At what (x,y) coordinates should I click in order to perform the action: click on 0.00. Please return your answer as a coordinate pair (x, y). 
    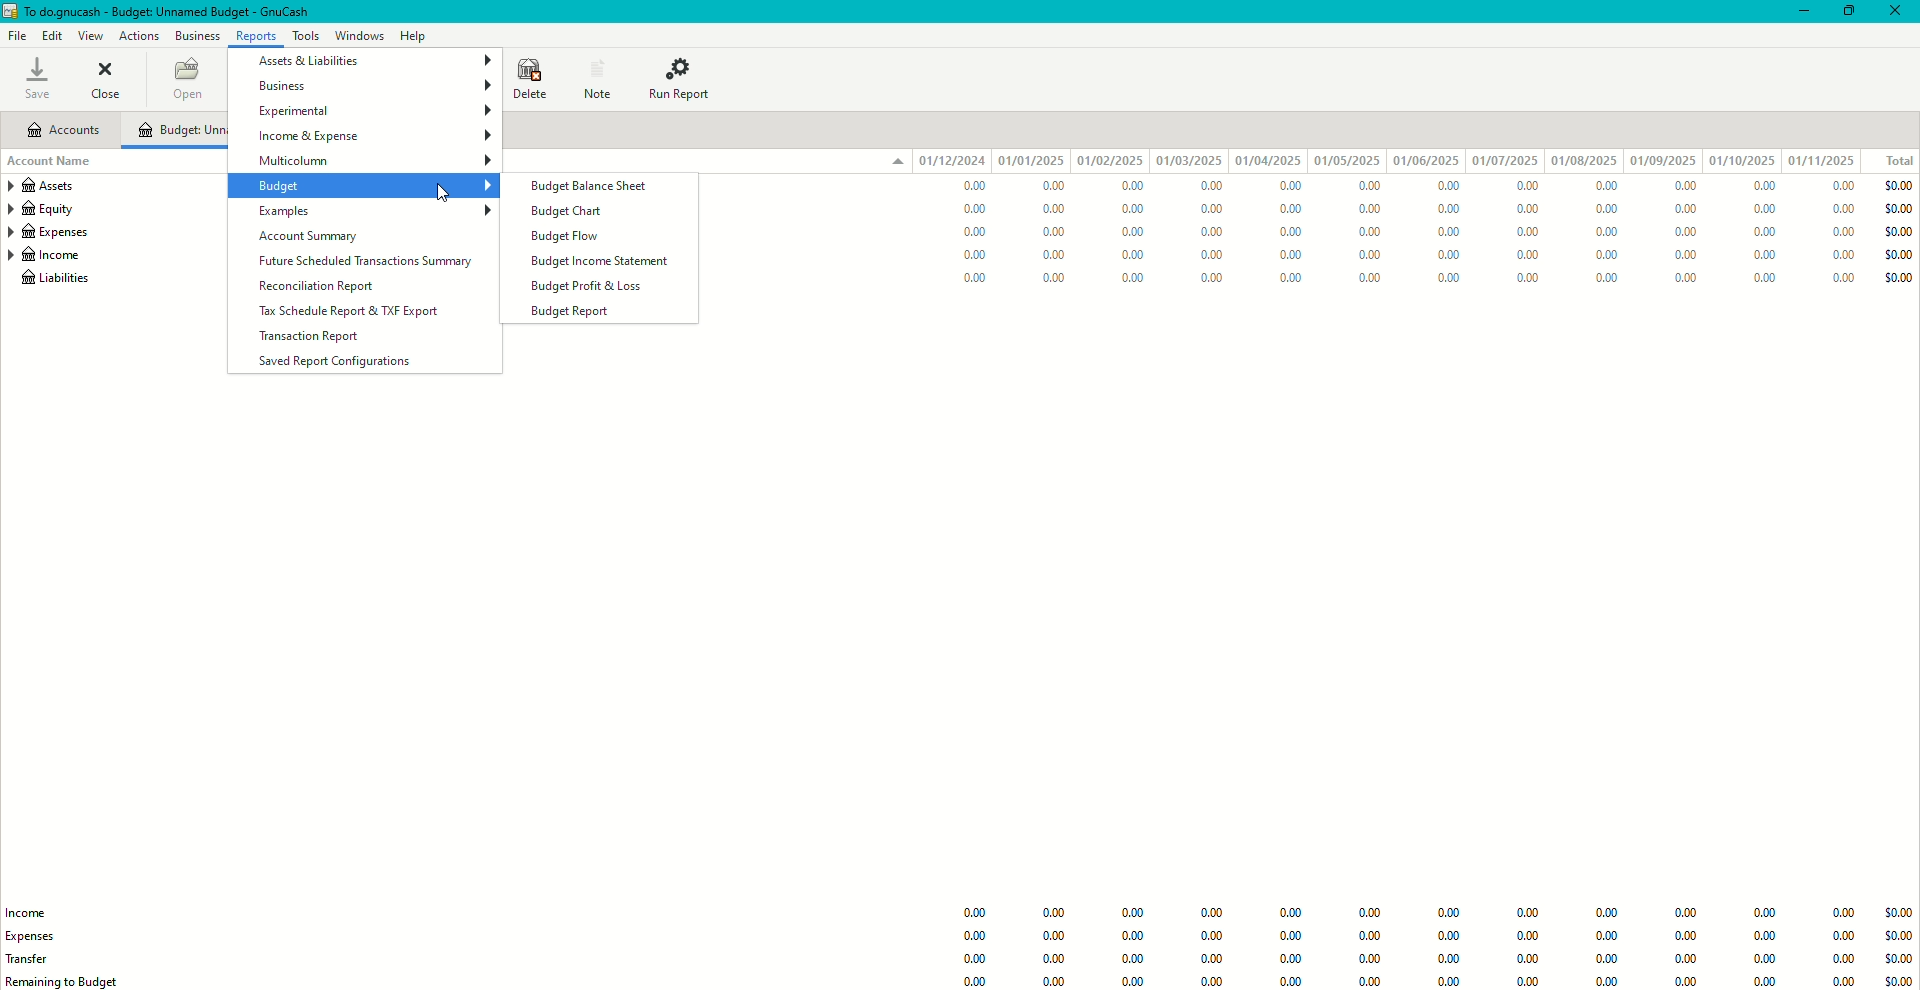
    Looking at the image, I should click on (1448, 208).